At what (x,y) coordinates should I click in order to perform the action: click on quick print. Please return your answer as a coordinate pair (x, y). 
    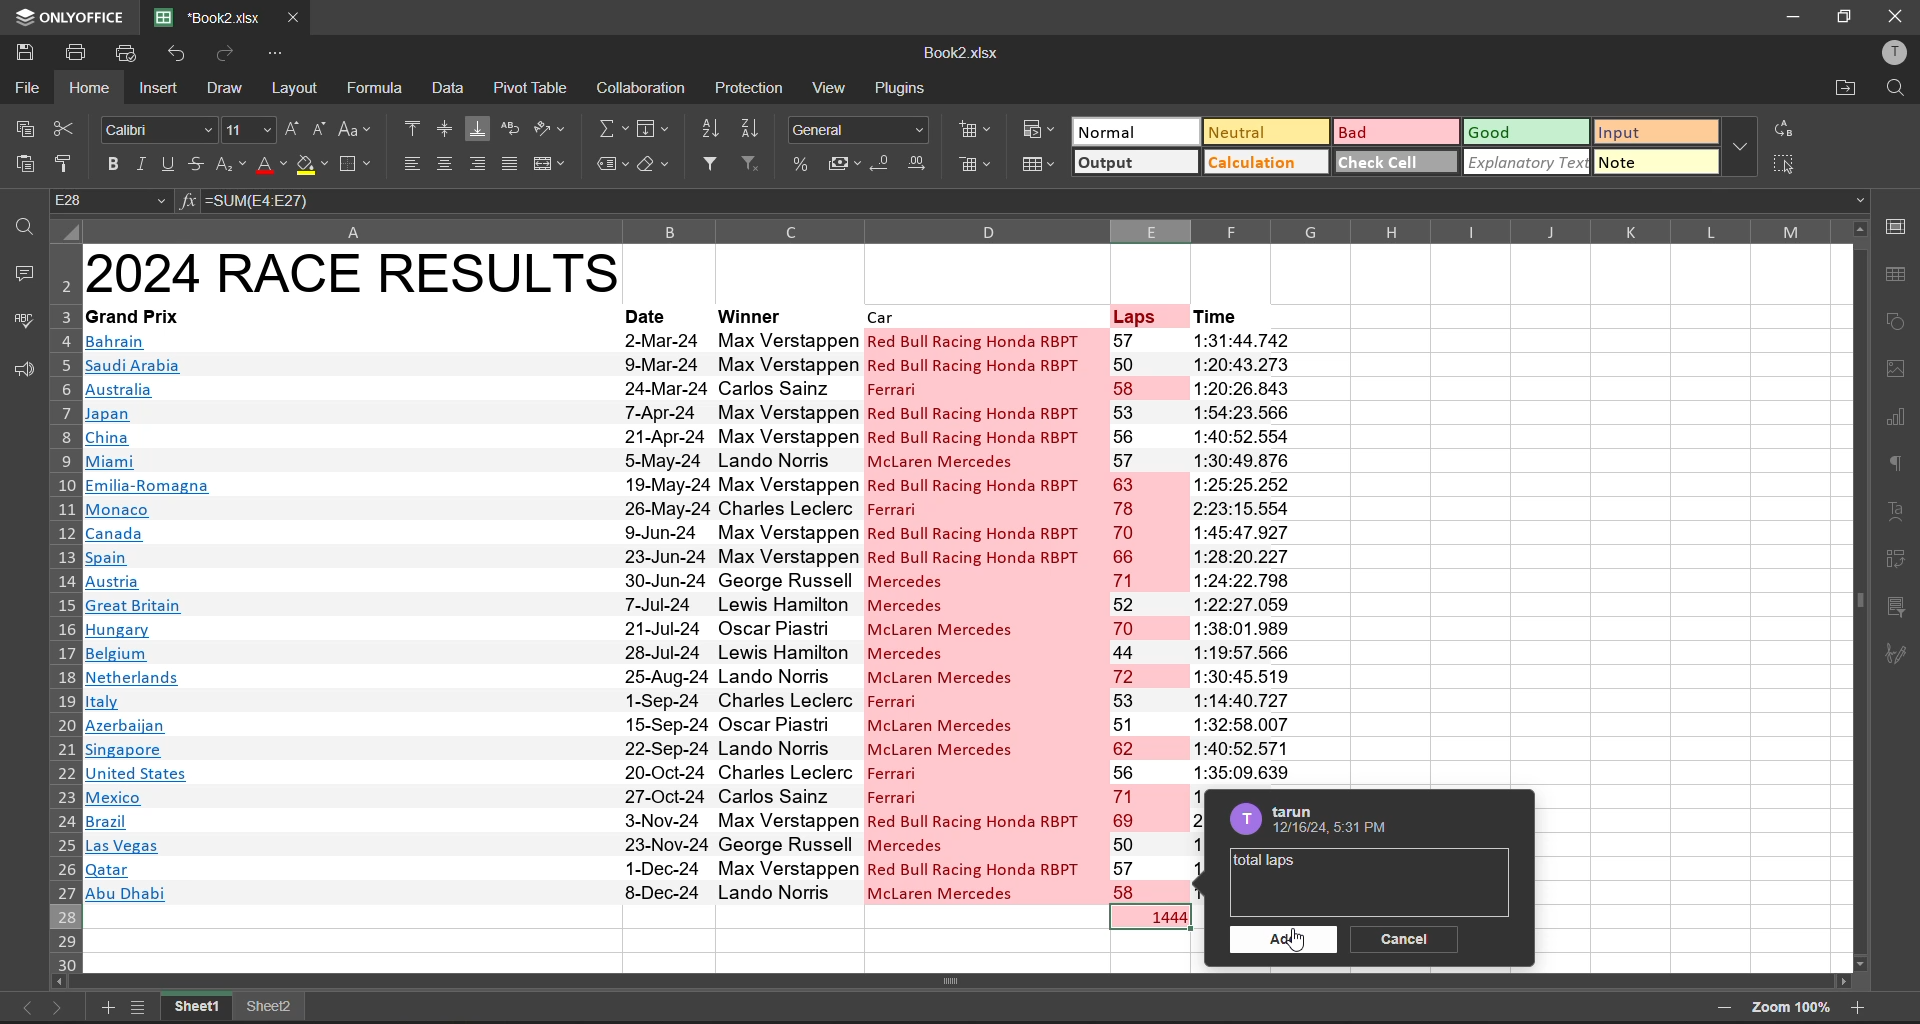
    Looking at the image, I should click on (125, 52).